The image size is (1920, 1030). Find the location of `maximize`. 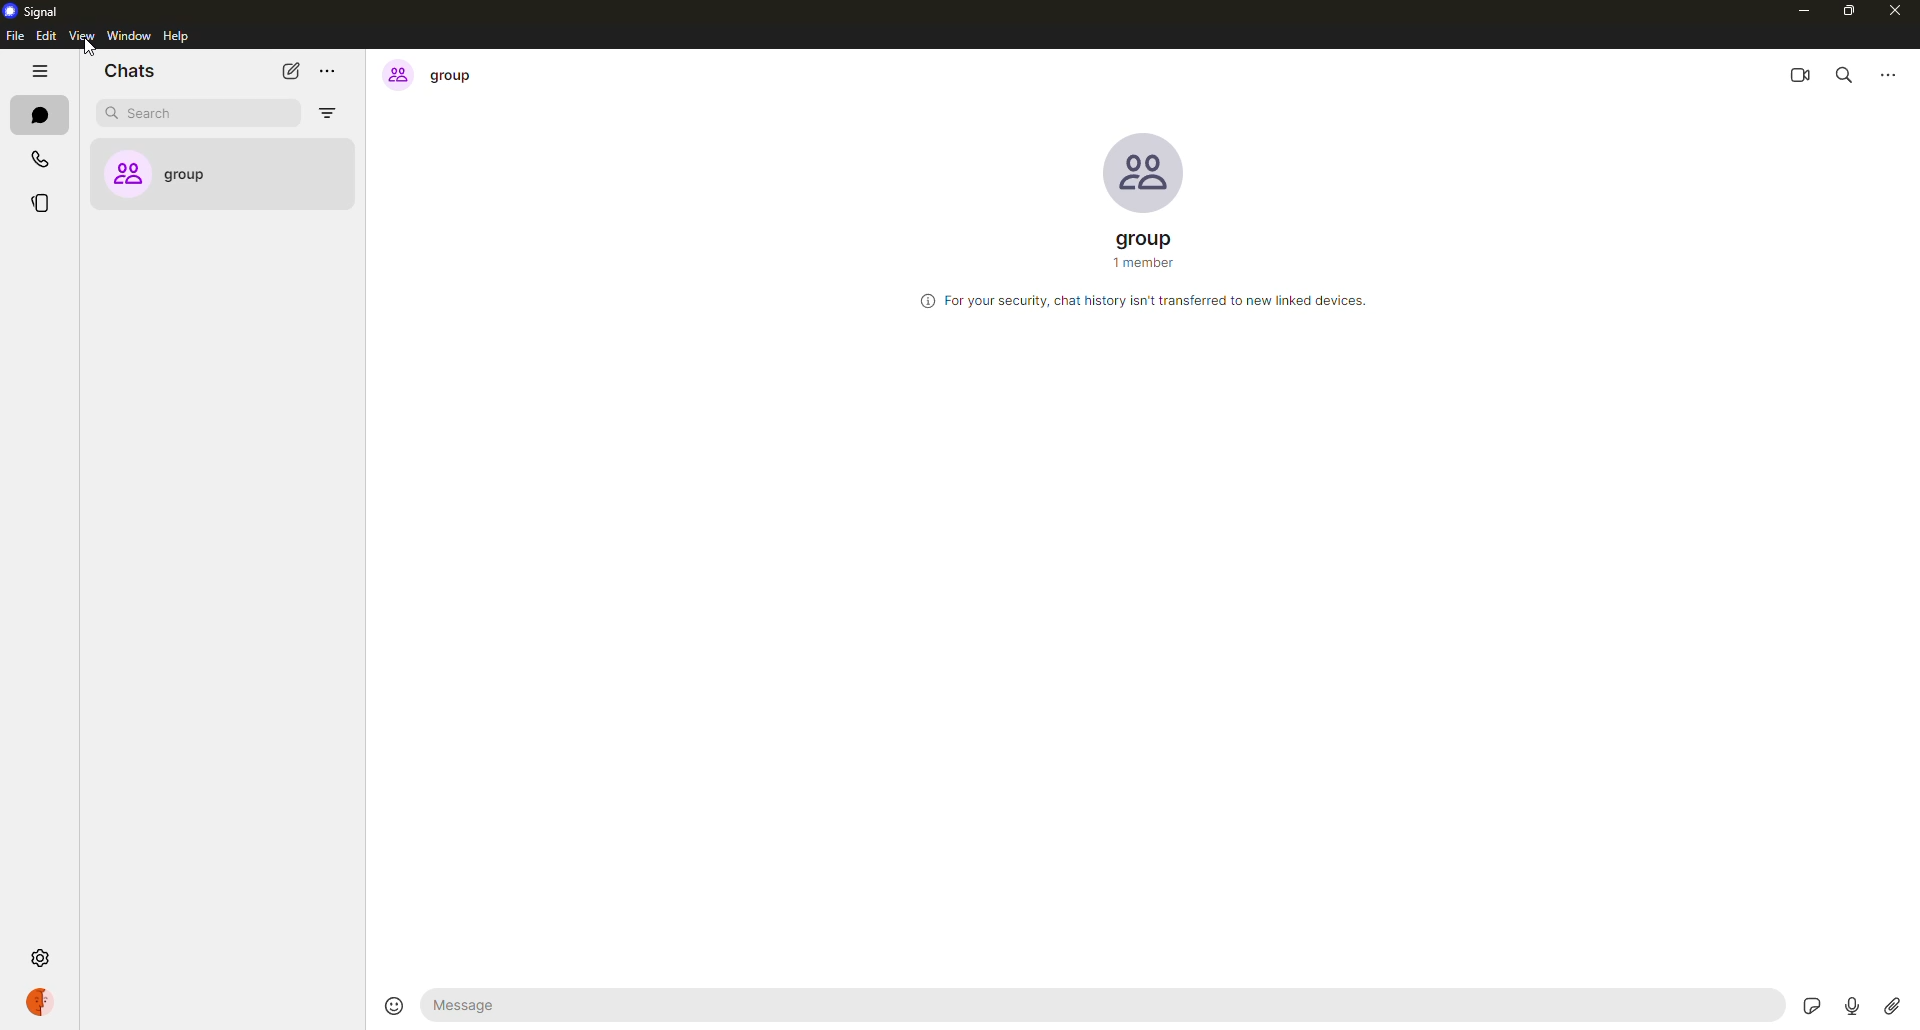

maximize is located at coordinates (1849, 13).